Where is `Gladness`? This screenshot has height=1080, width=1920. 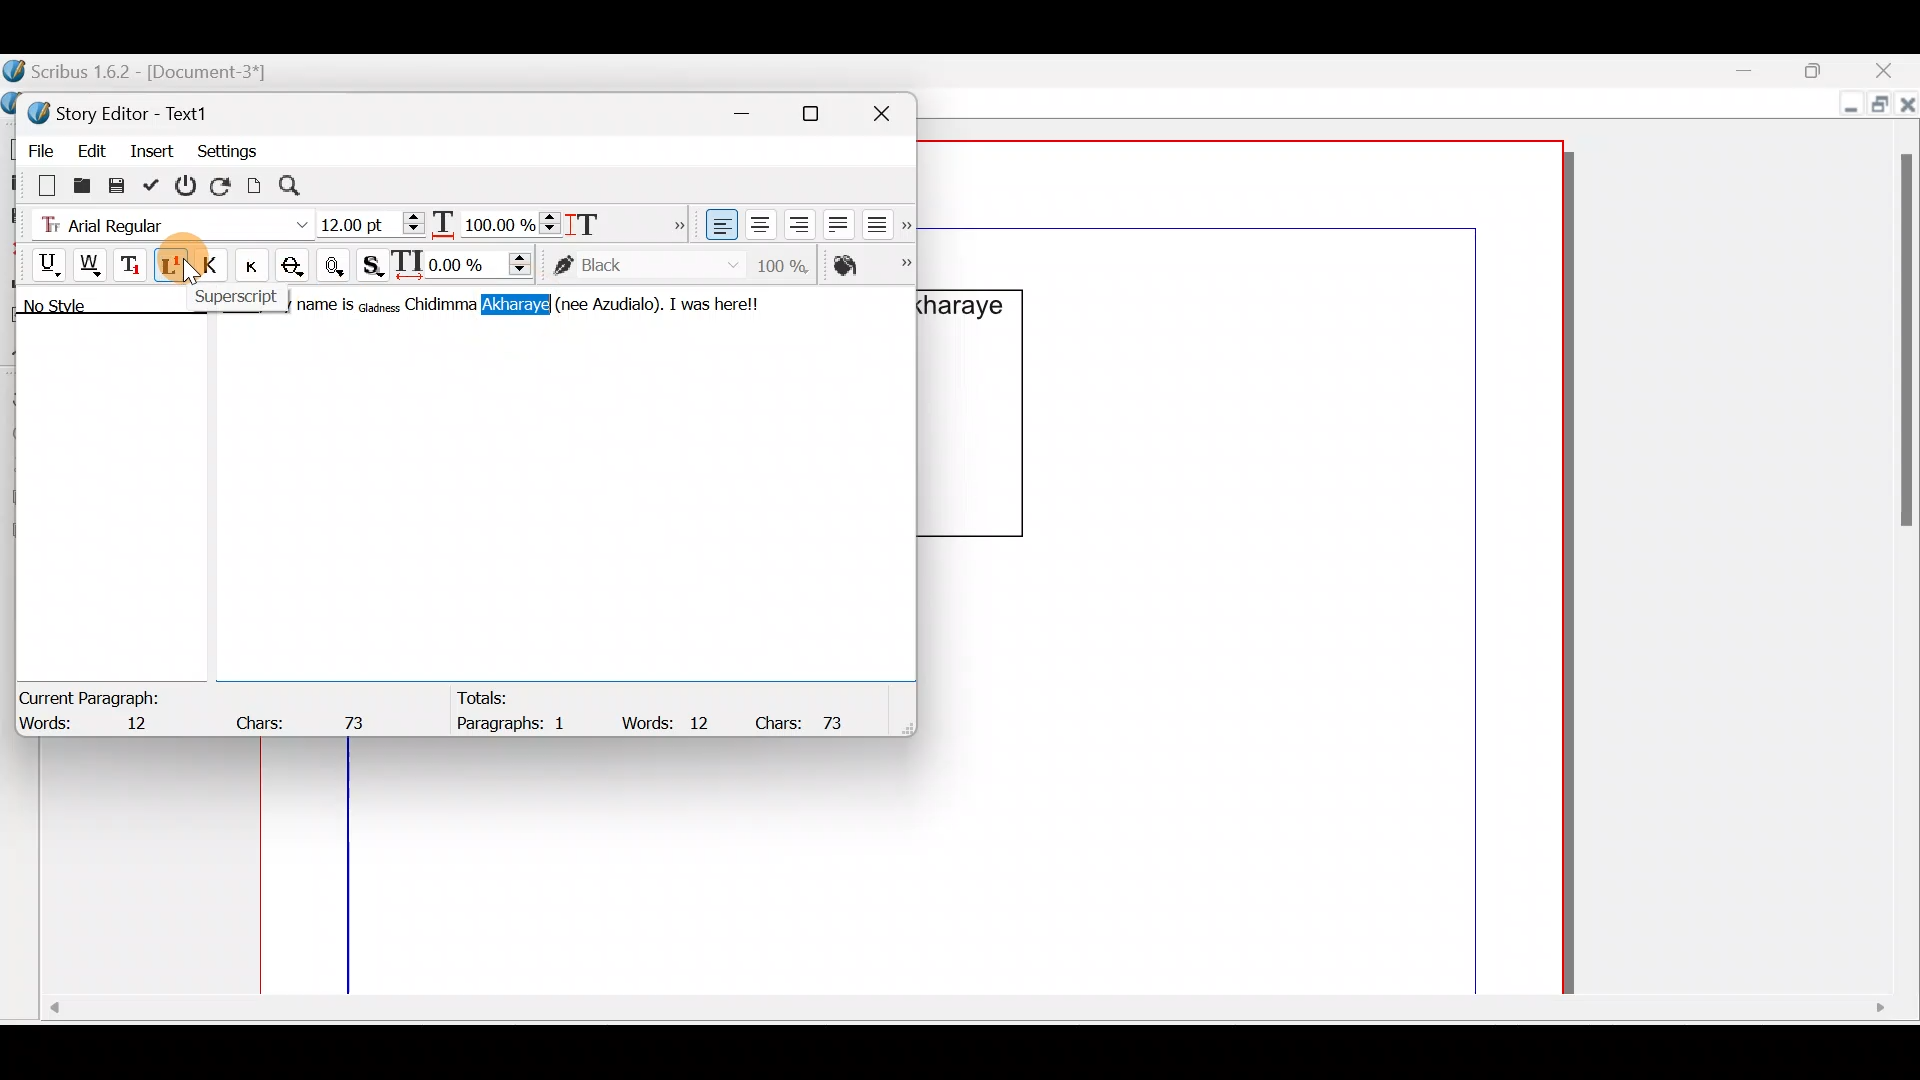
Gladness is located at coordinates (380, 305).